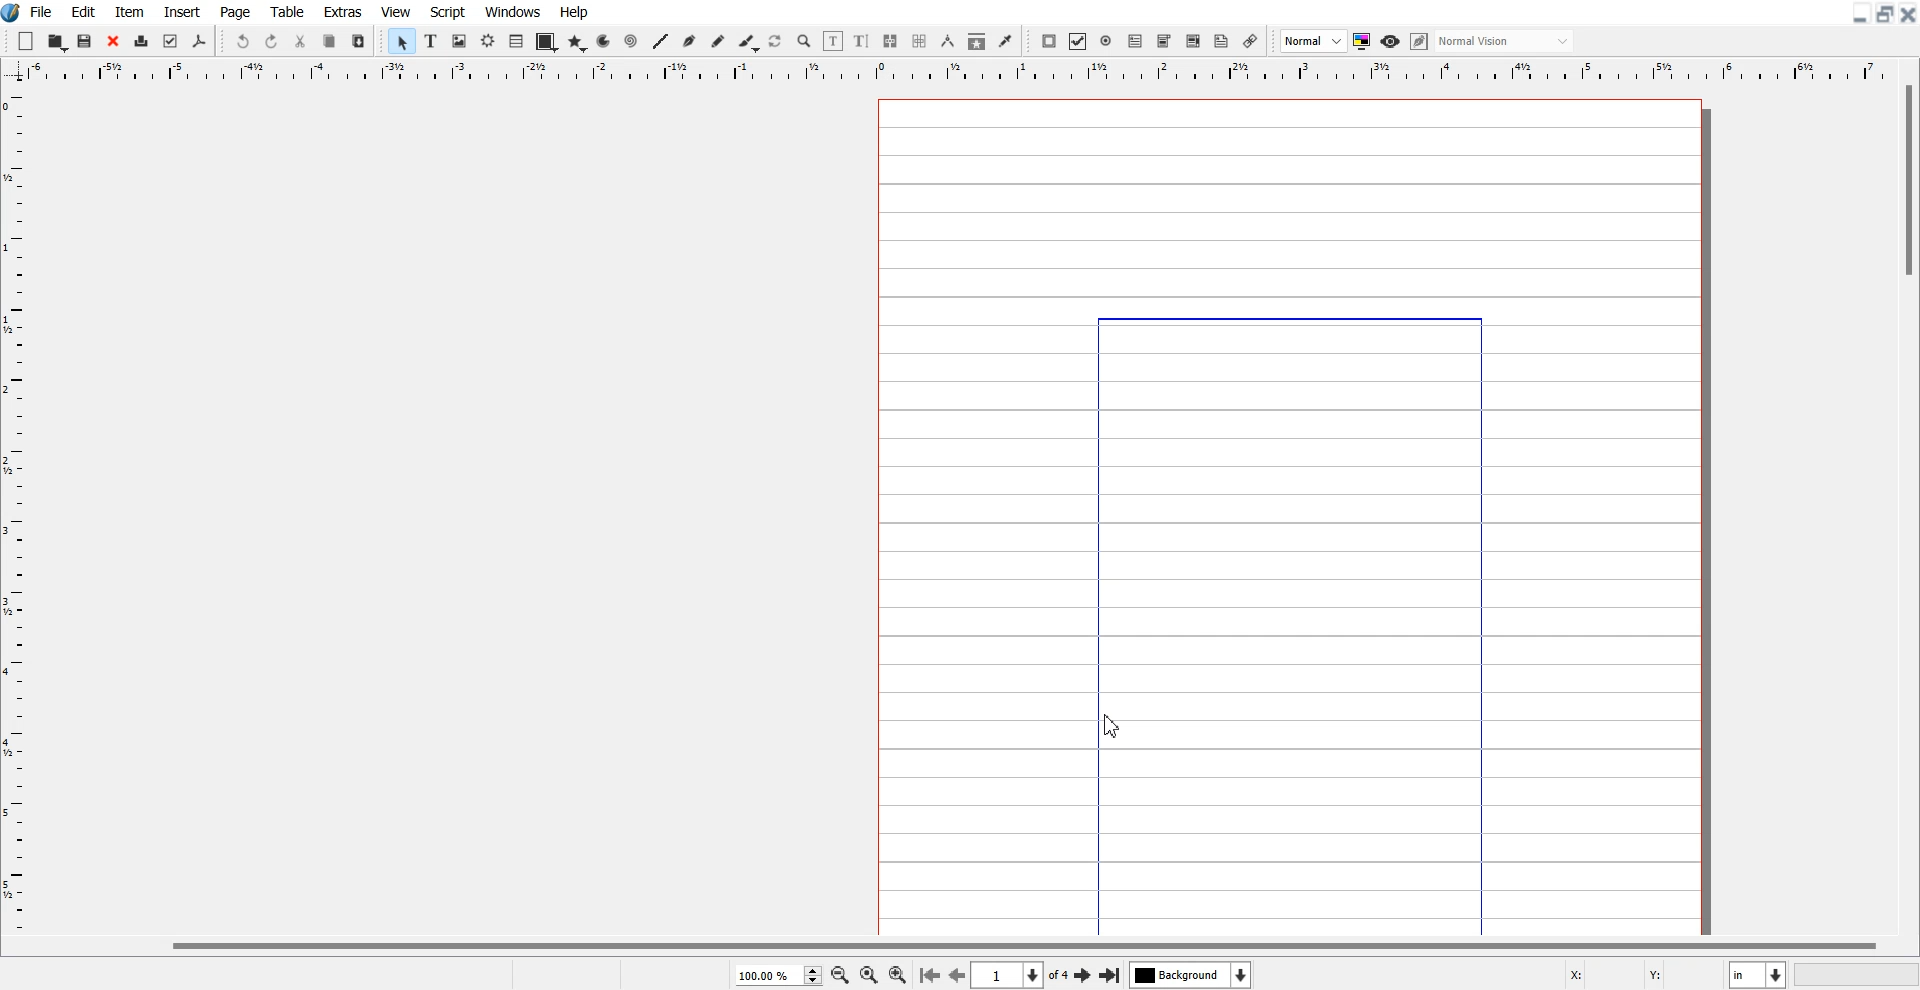  I want to click on New, so click(26, 41).